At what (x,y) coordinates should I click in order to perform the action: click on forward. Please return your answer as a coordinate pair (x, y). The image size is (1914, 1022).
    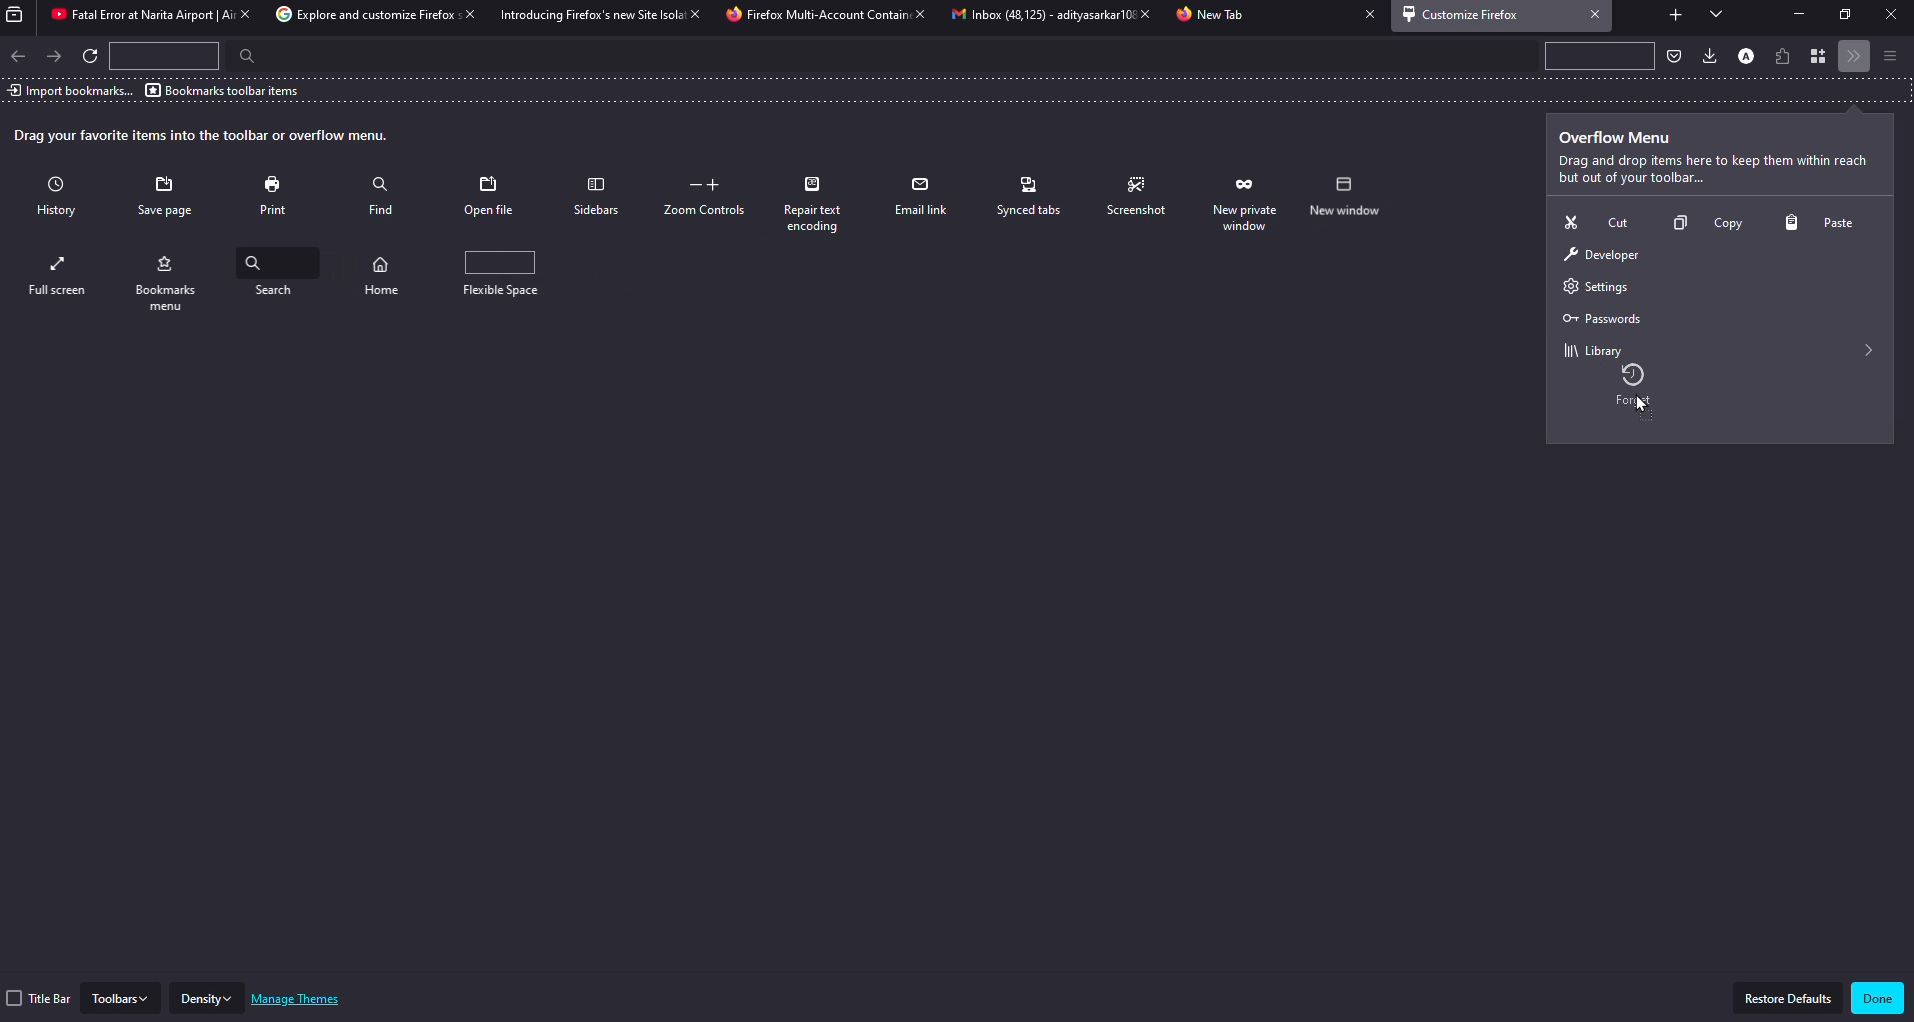
    Looking at the image, I should click on (56, 55).